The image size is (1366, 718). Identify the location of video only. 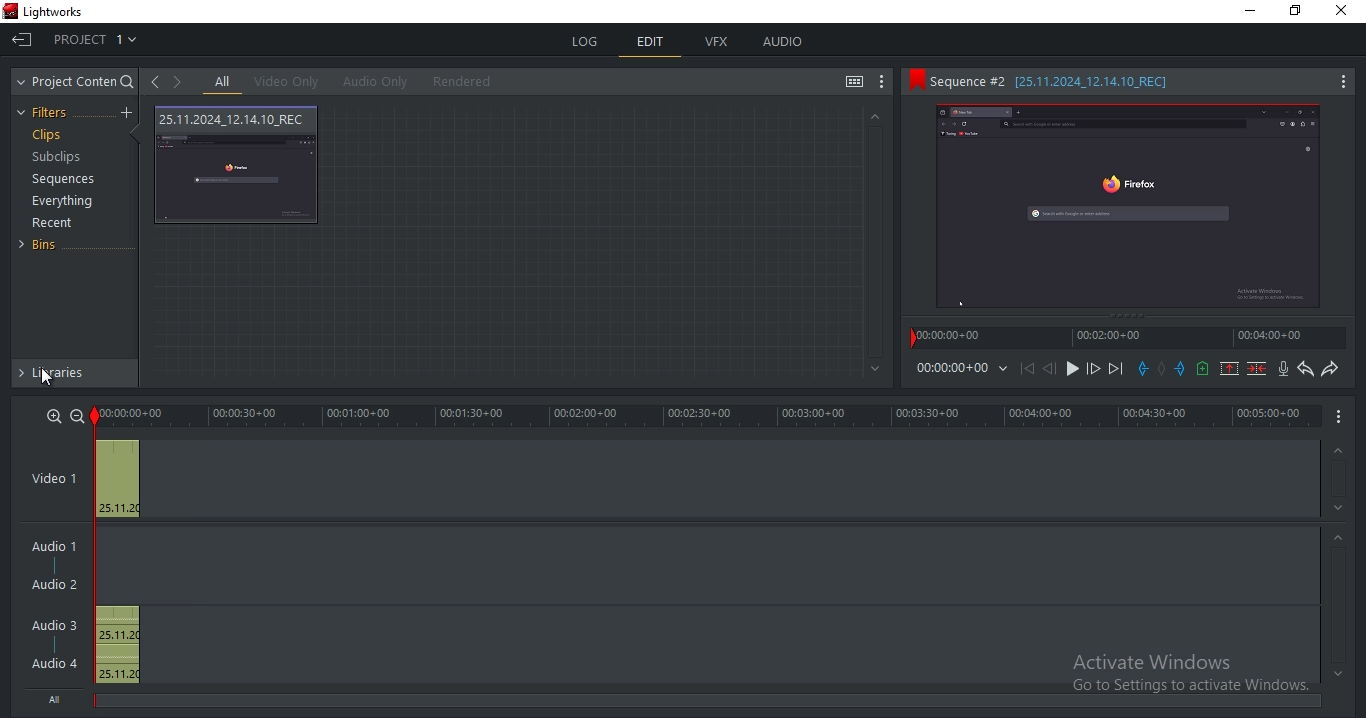
(292, 82).